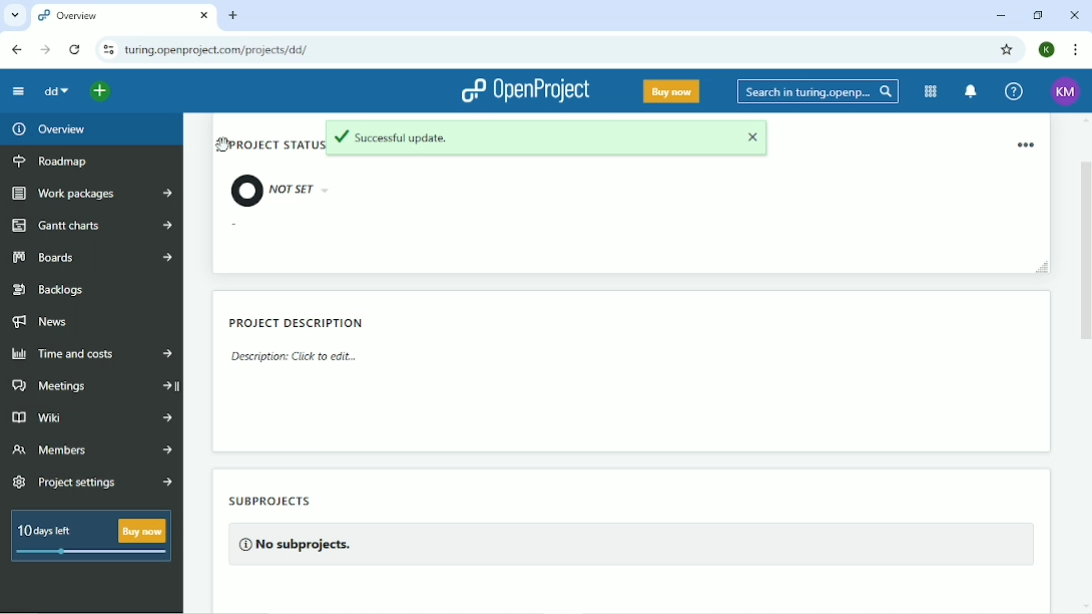  I want to click on News, so click(44, 322).